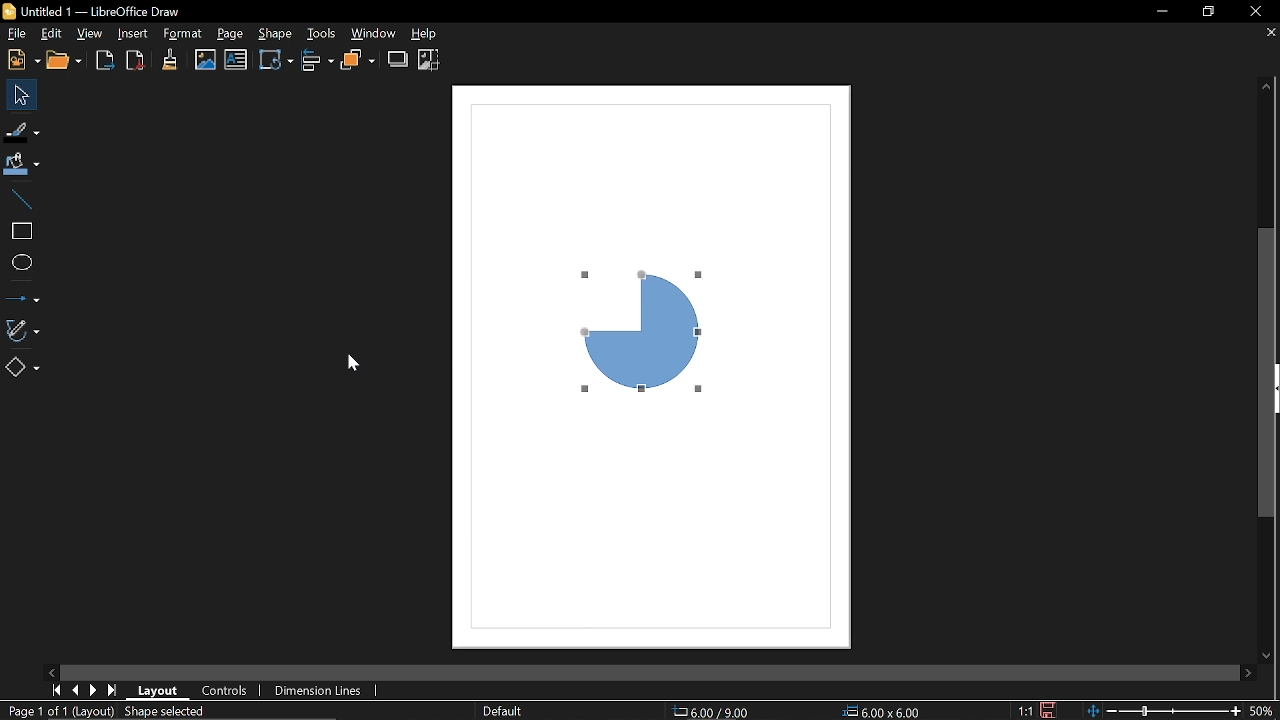 The image size is (1280, 720). What do you see at coordinates (883, 711) in the screenshot?
I see `Size` at bounding box center [883, 711].